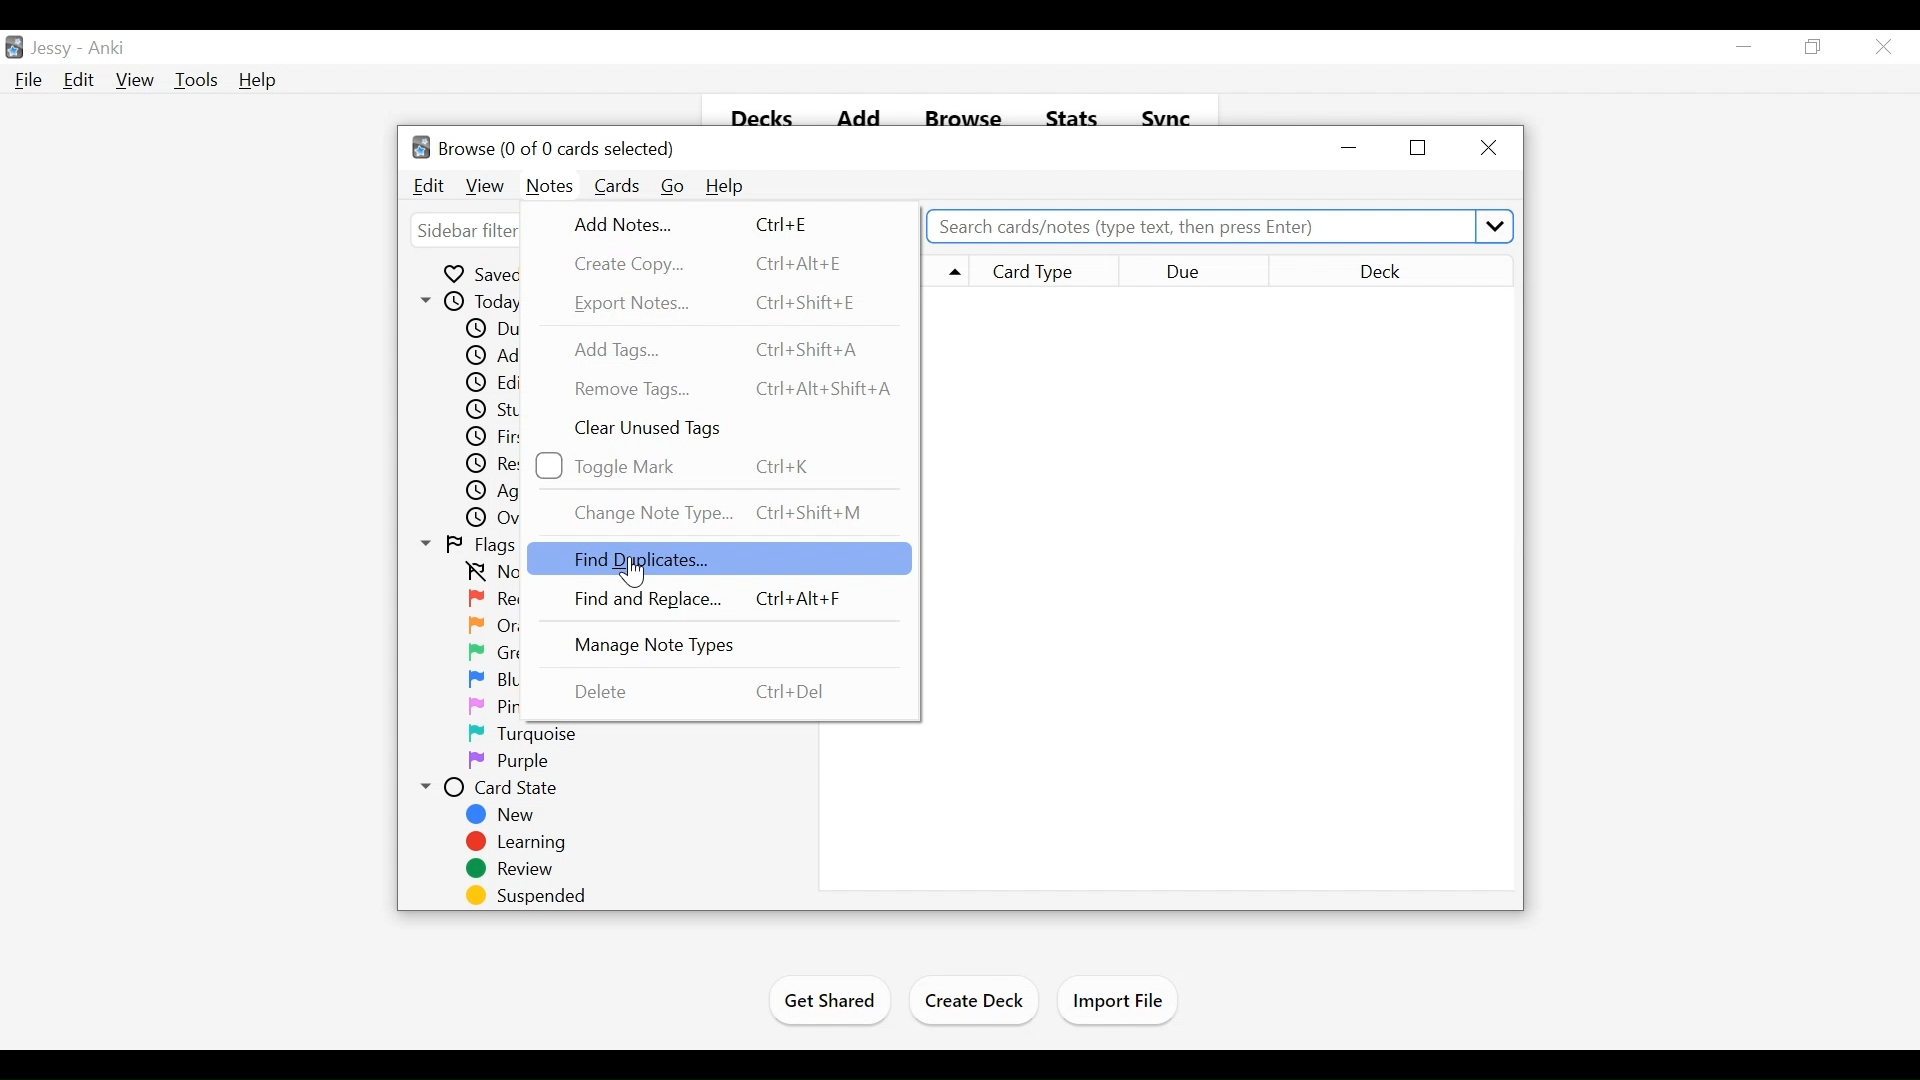 The width and height of the screenshot is (1920, 1080). I want to click on Add, so click(859, 114).